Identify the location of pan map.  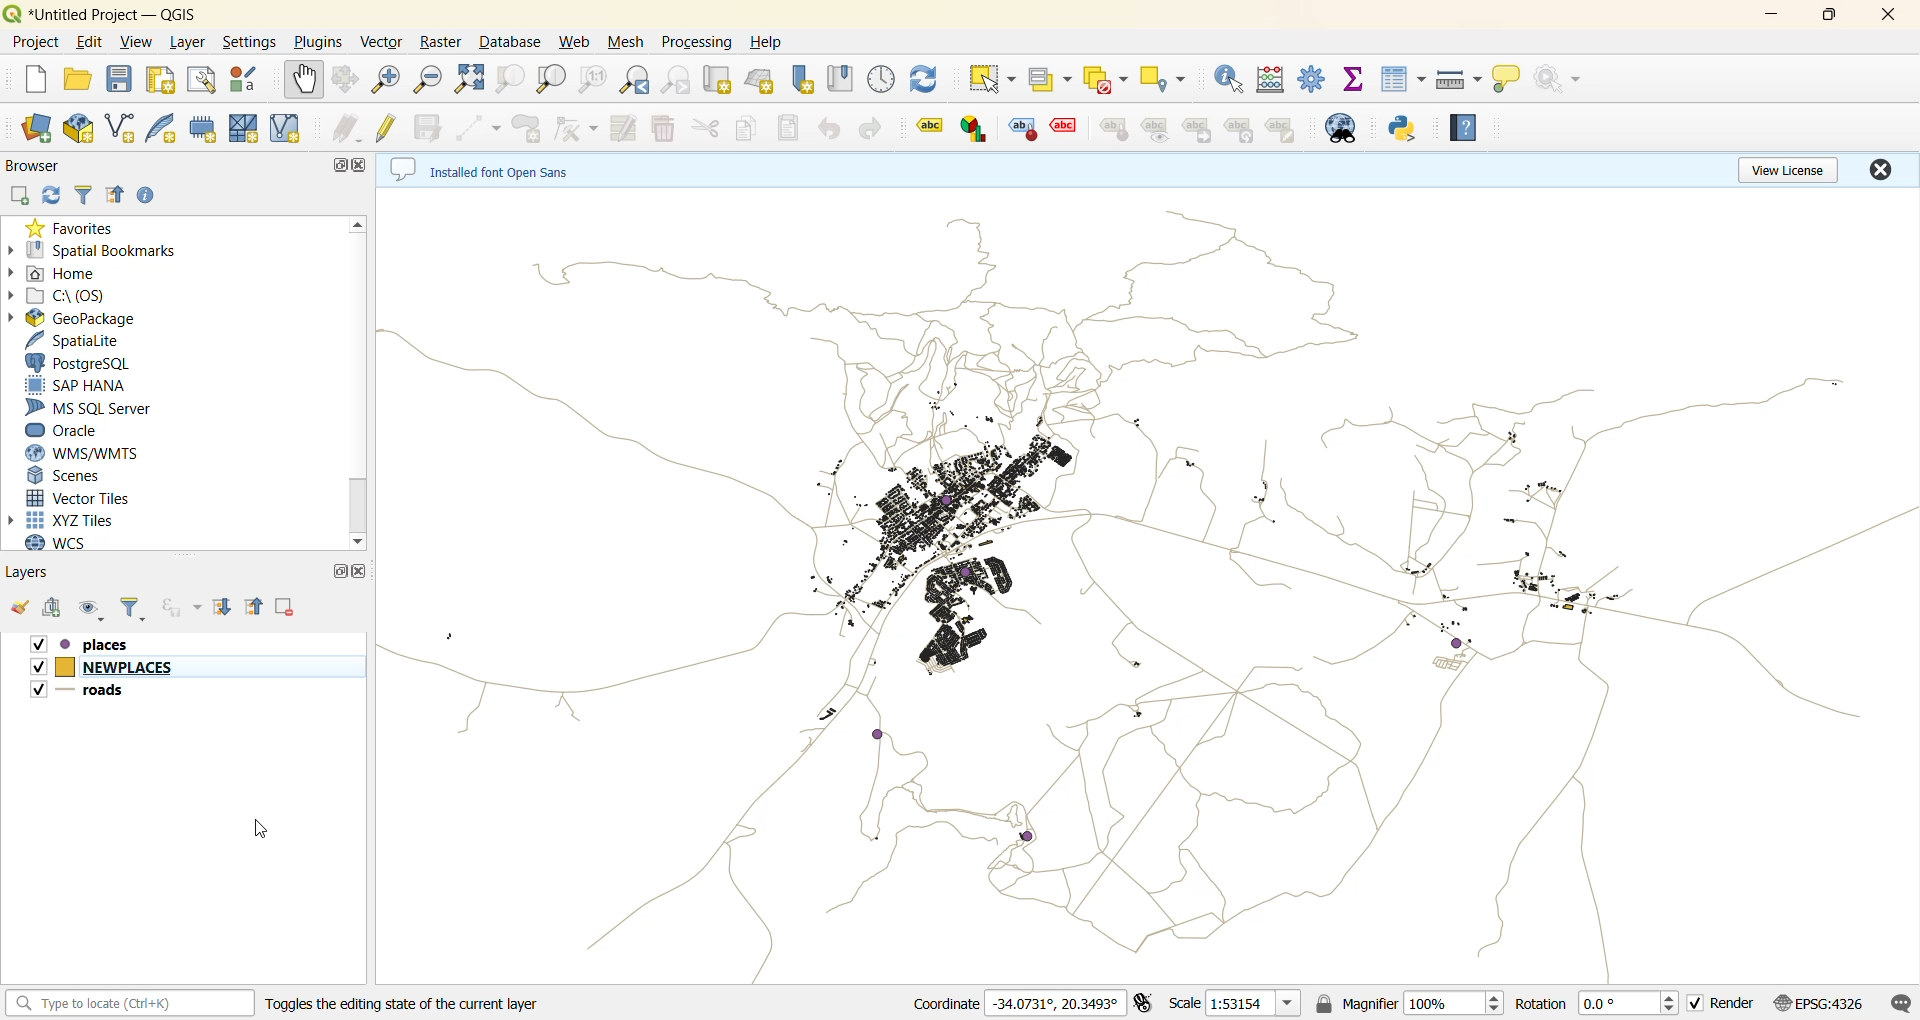
(303, 82).